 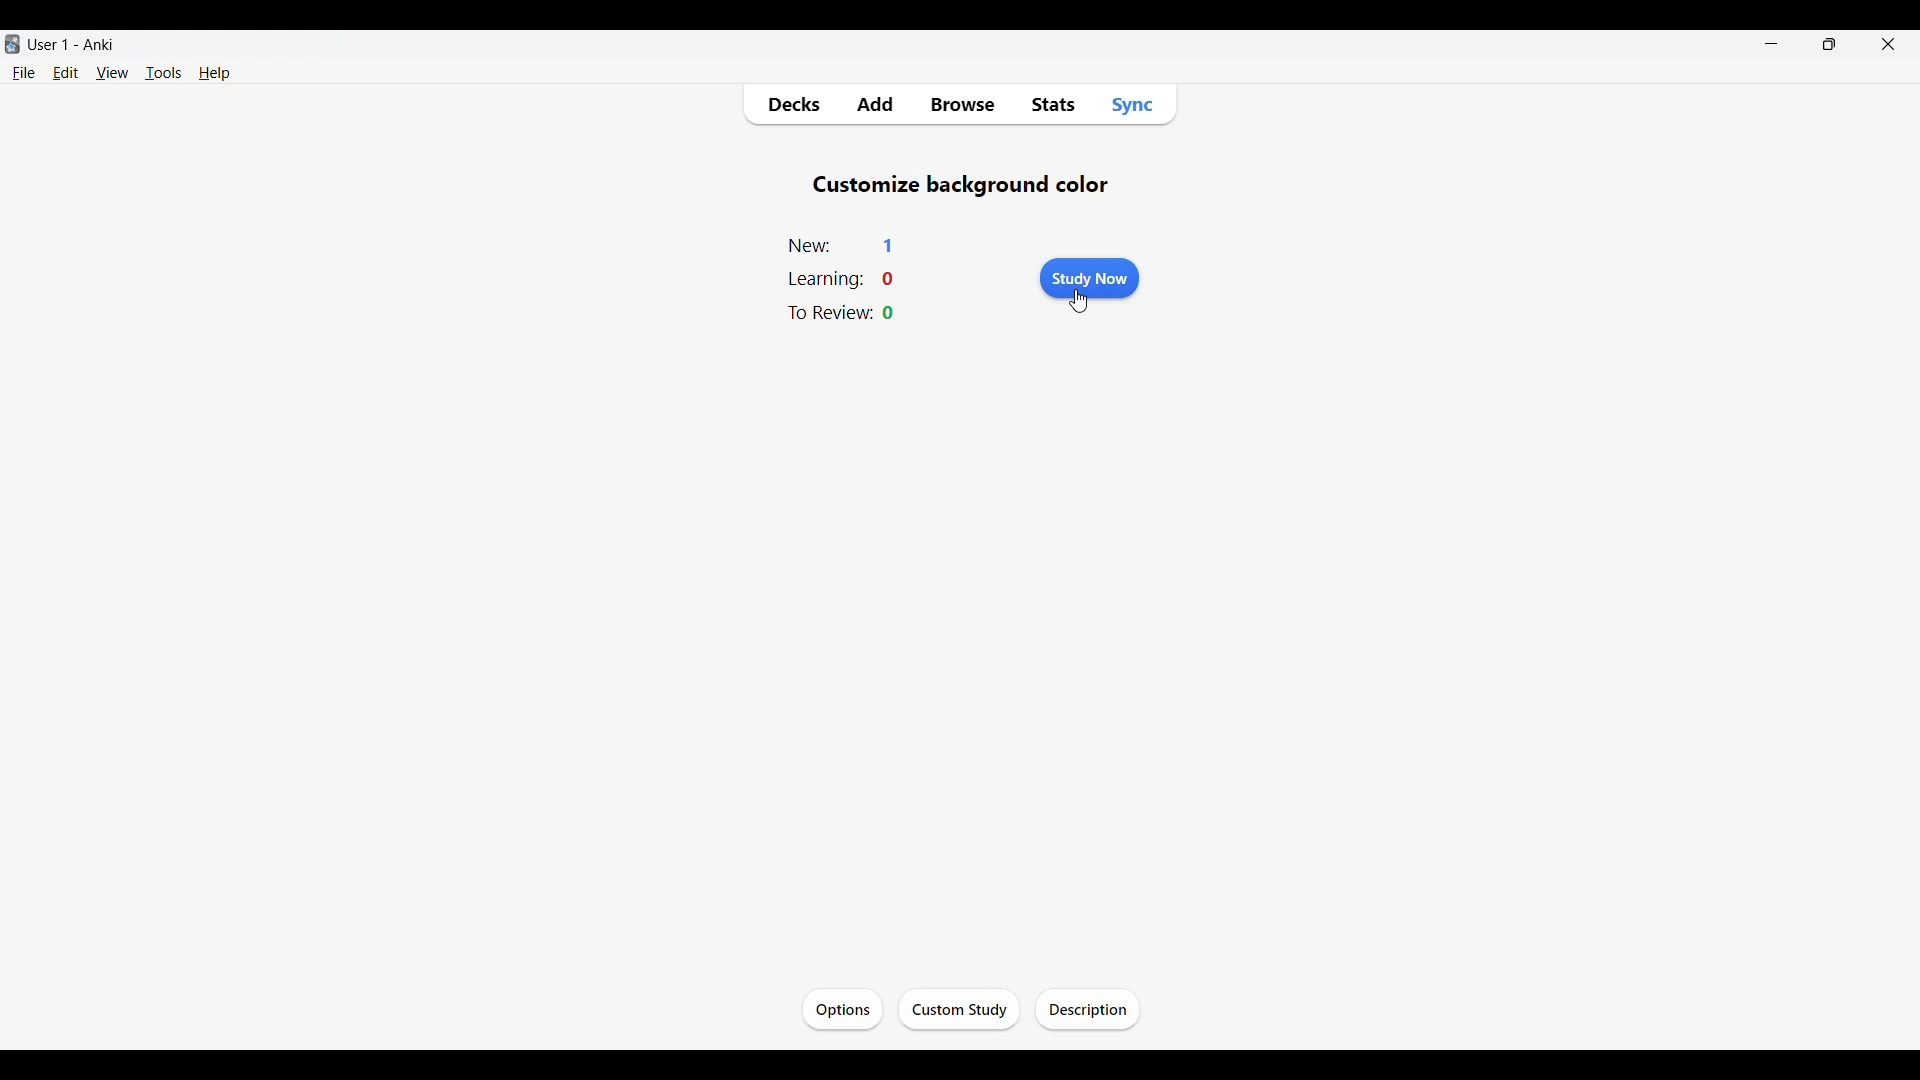 What do you see at coordinates (1079, 304) in the screenshot?
I see `Cursor clicking on Study Now` at bounding box center [1079, 304].